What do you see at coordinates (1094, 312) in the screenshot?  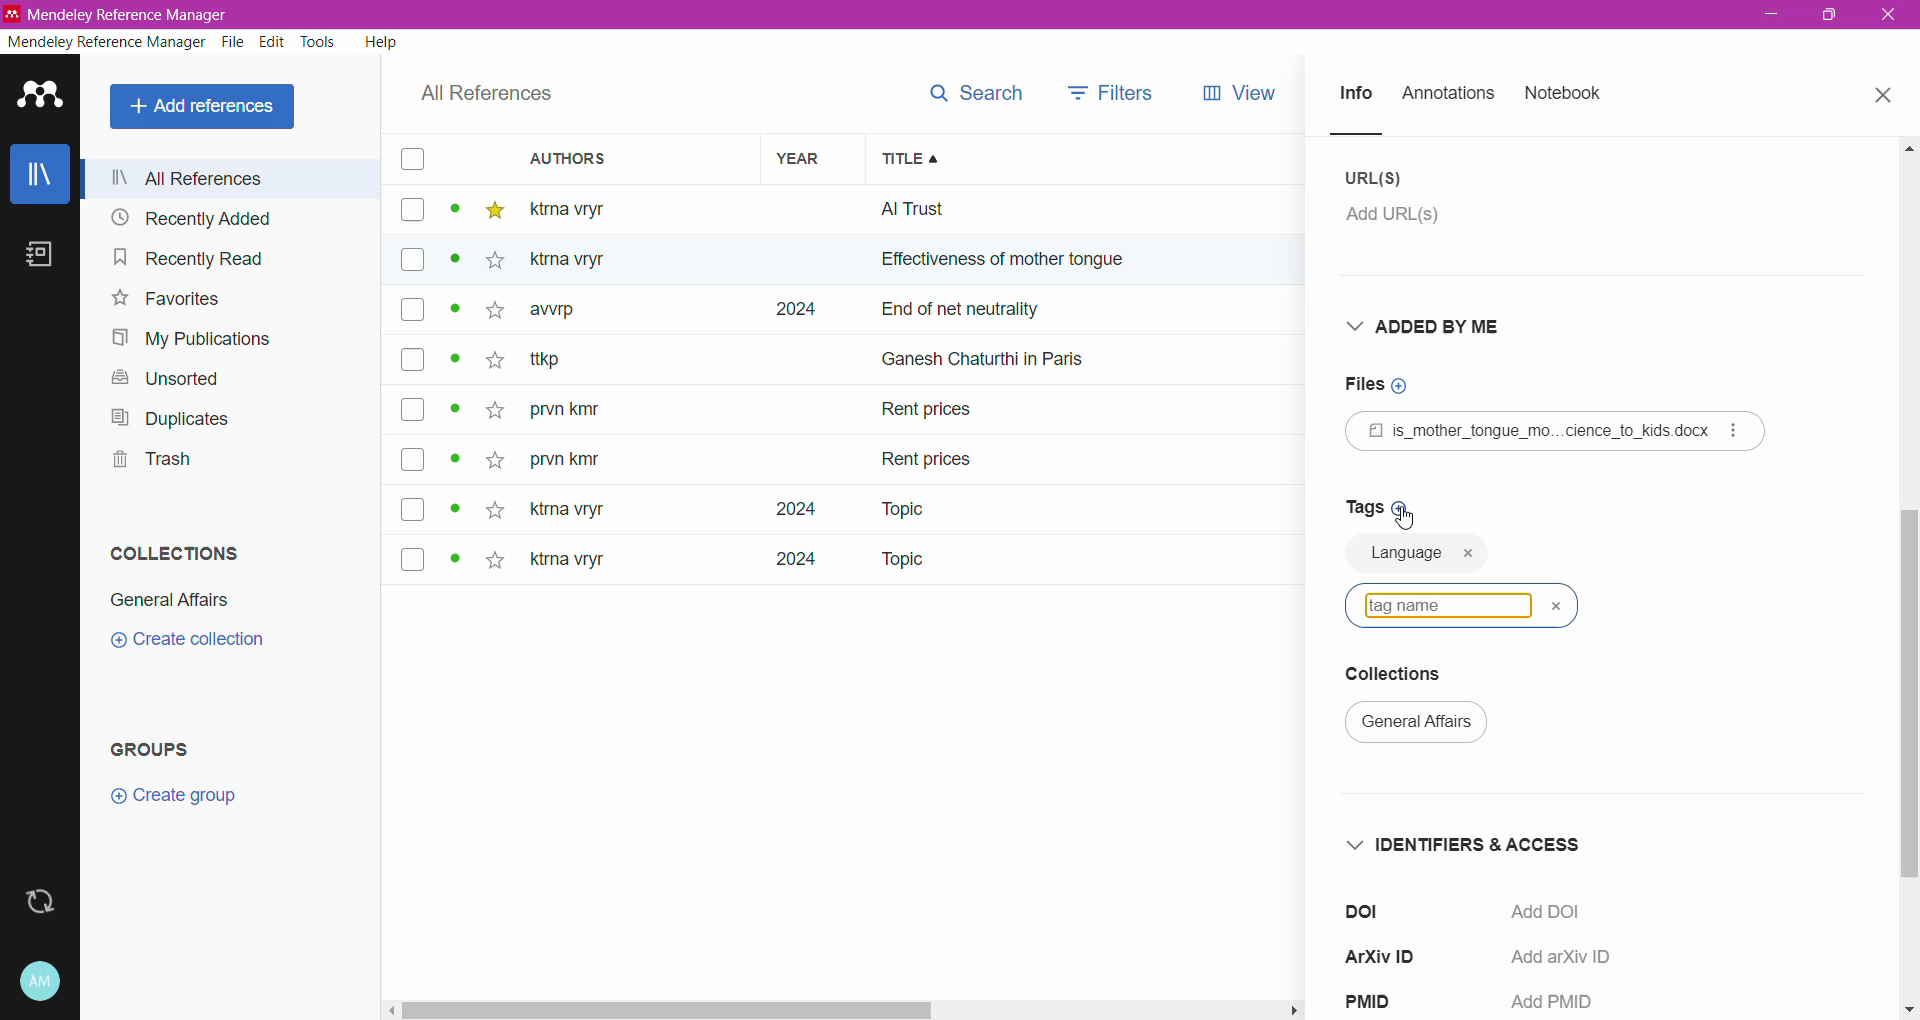 I see `end of net neutrally ` at bounding box center [1094, 312].